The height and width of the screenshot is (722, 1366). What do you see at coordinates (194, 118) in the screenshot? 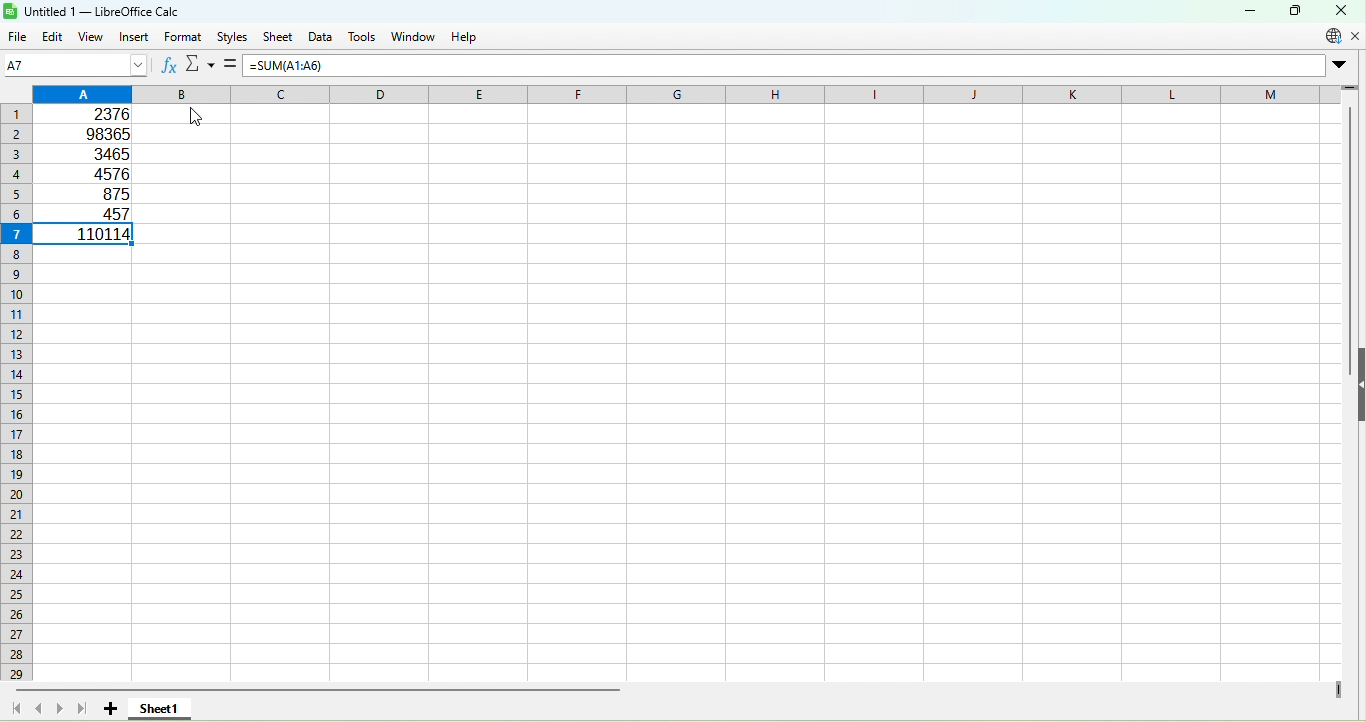
I see `Cursor` at bounding box center [194, 118].